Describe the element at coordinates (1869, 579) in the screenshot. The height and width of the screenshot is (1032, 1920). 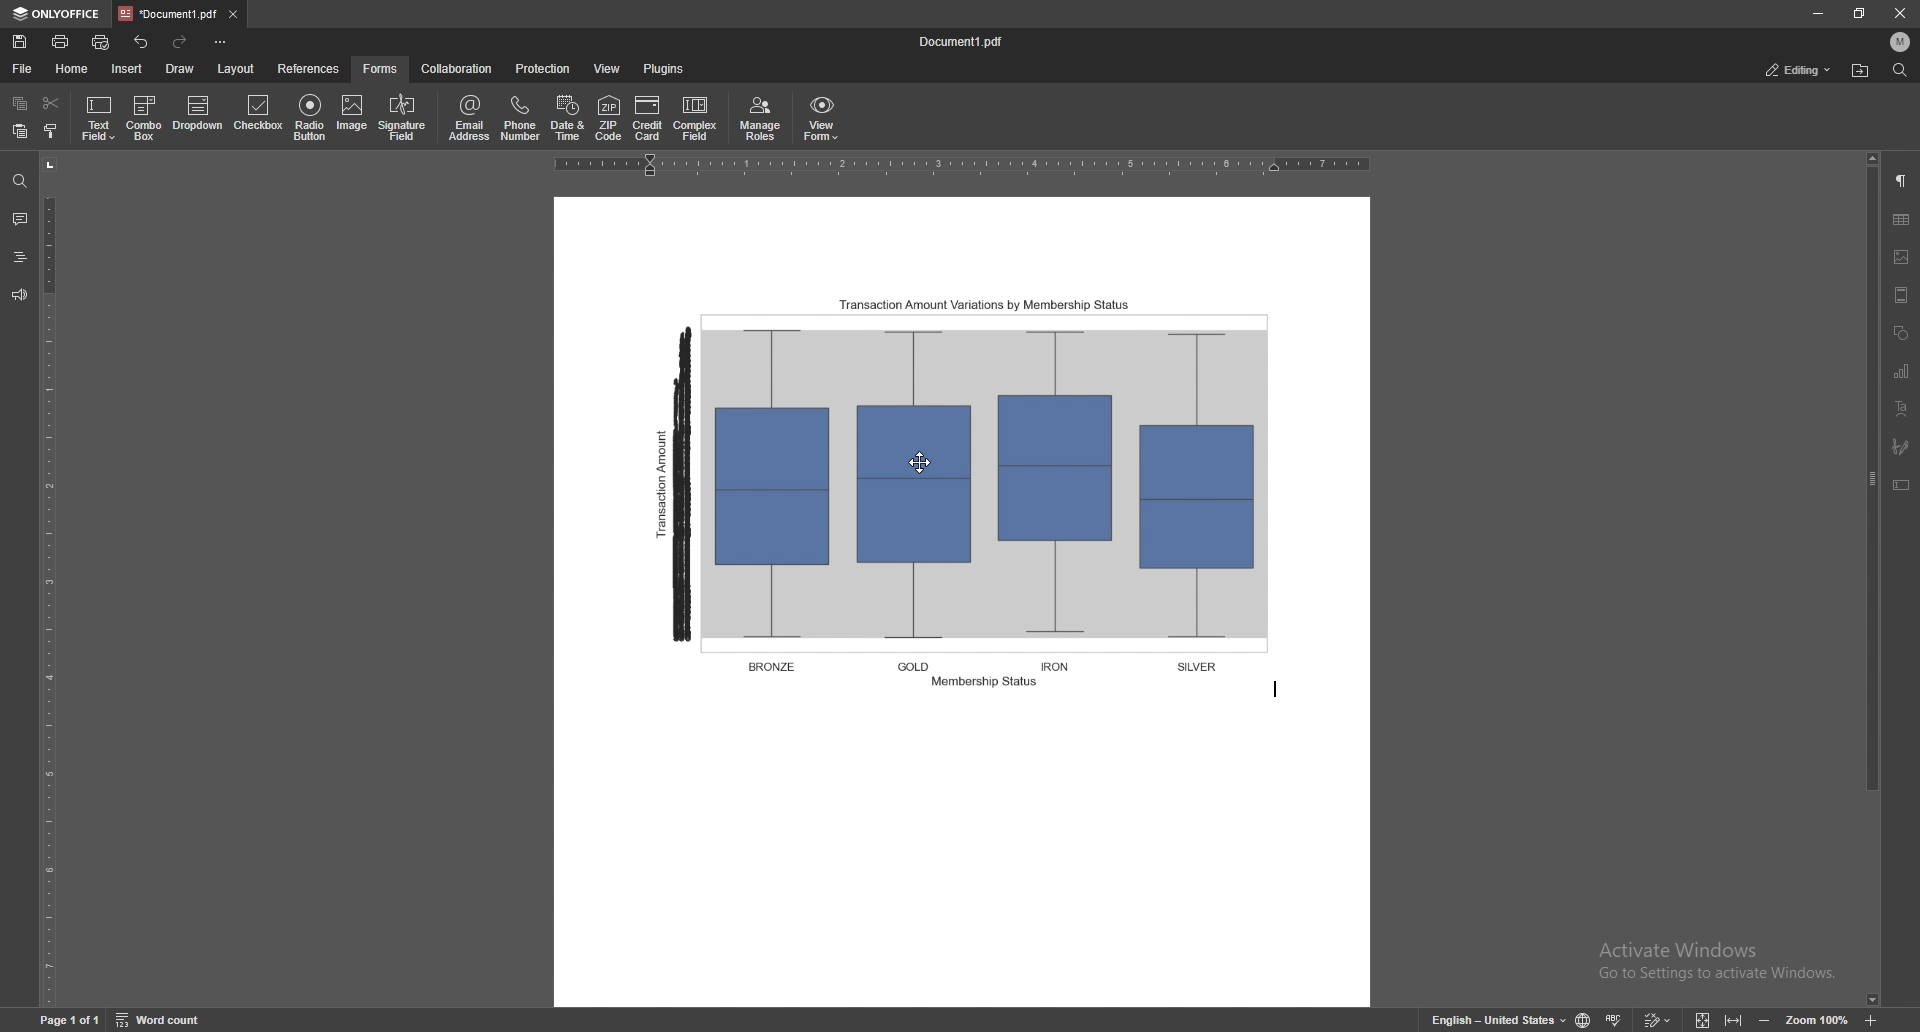
I see `scroll bar` at that location.